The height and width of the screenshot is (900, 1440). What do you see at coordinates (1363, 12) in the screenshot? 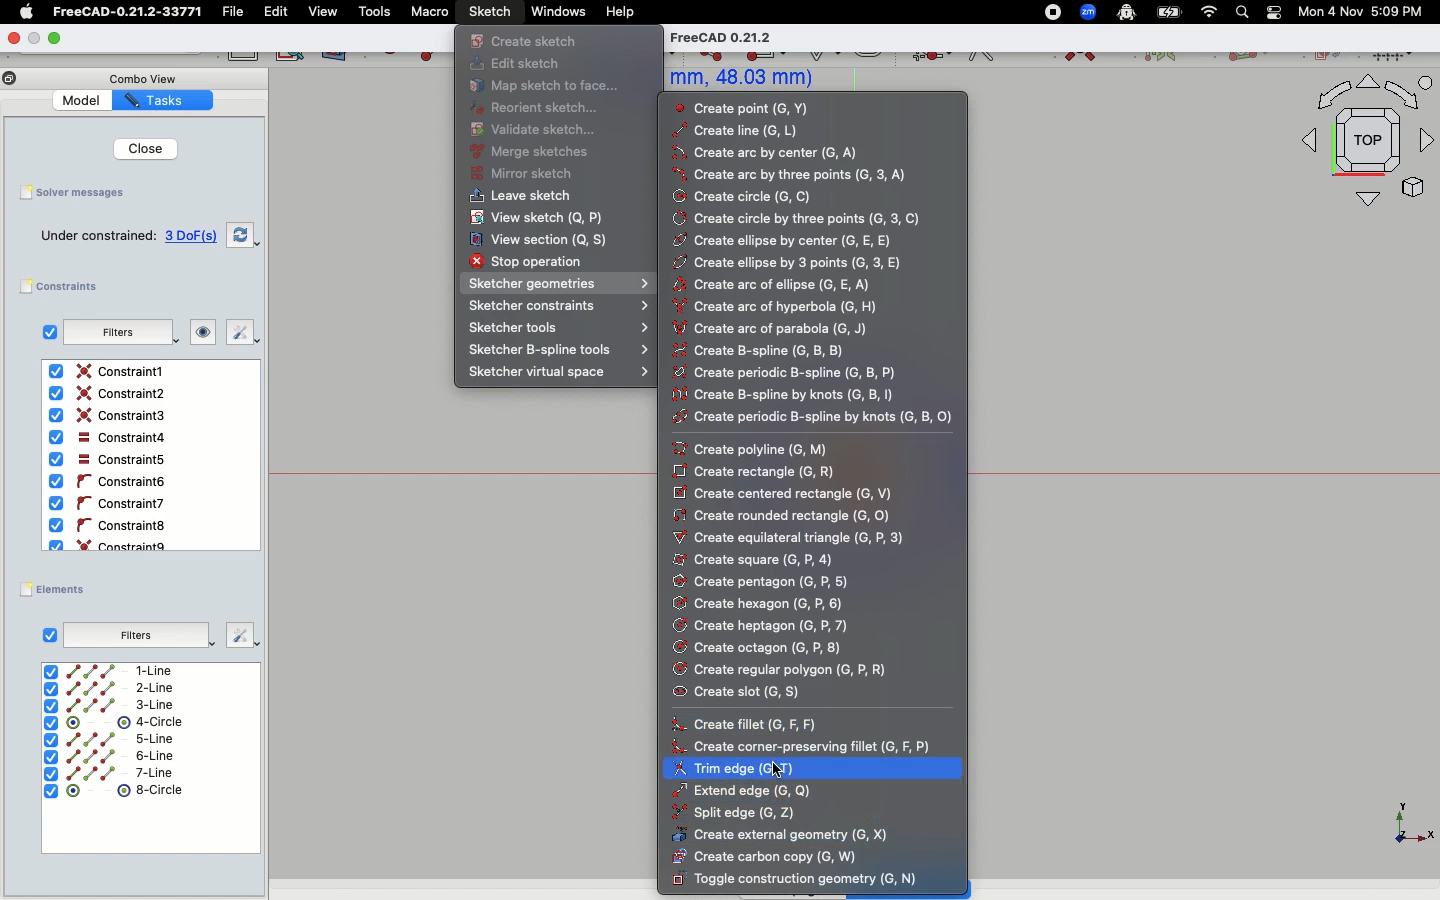
I see `Mon 4 Nov 5:09 PM` at bounding box center [1363, 12].